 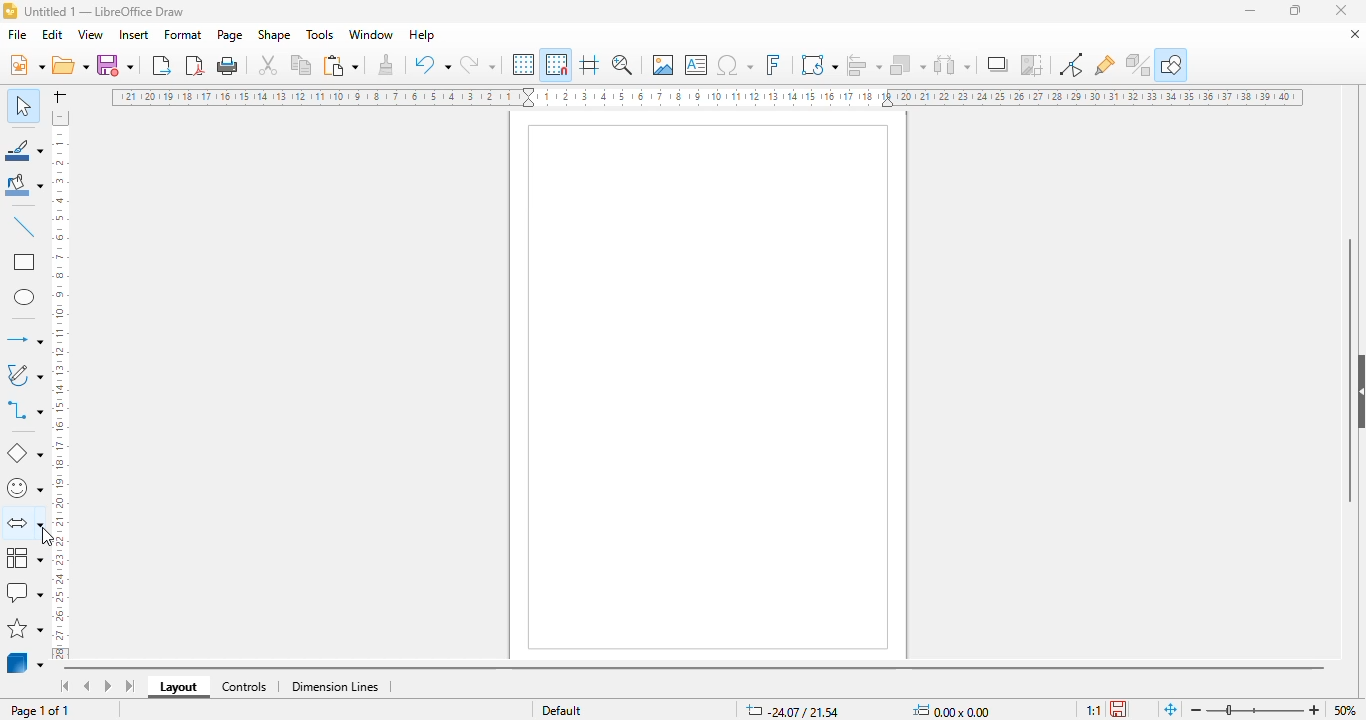 What do you see at coordinates (1031, 64) in the screenshot?
I see `crop image` at bounding box center [1031, 64].